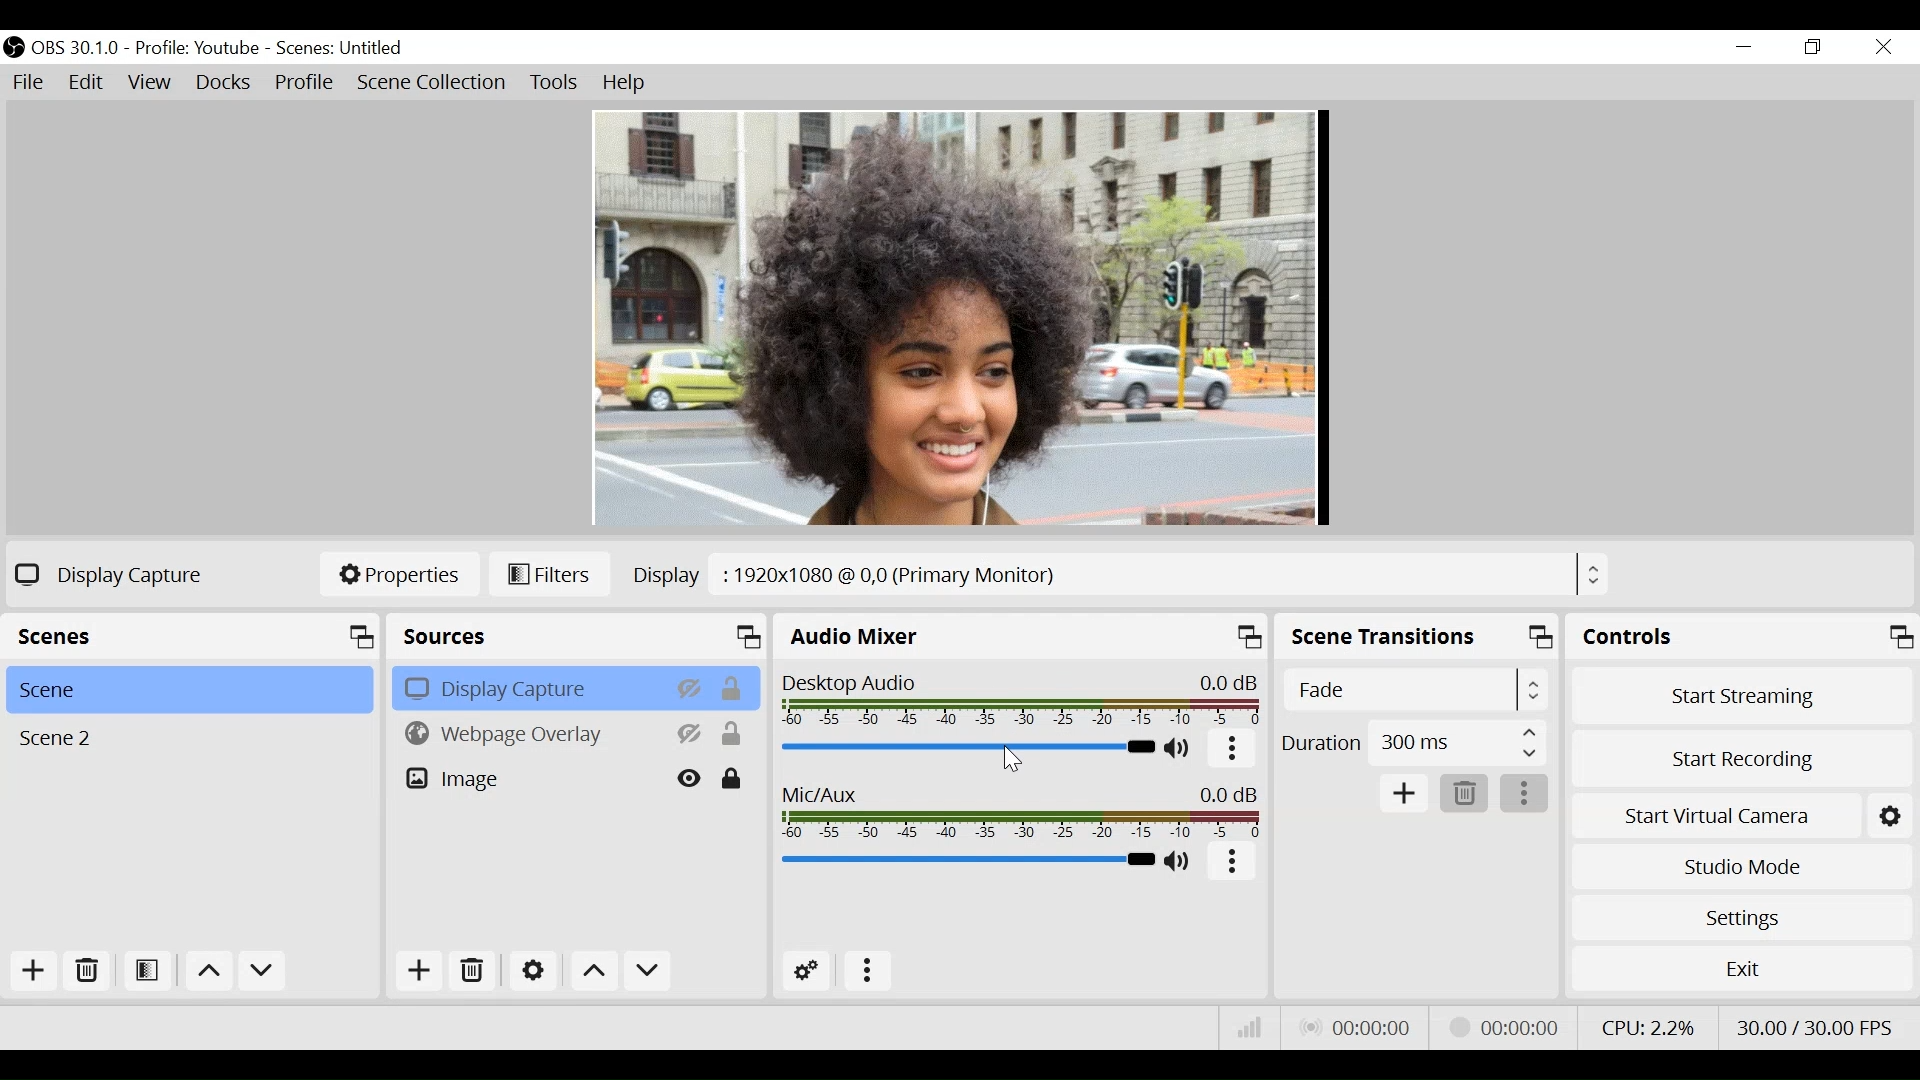 This screenshot has width=1920, height=1080. Describe the element at coordinates (1118, 575) in the screenshot. I see `Display Browse` at that location.